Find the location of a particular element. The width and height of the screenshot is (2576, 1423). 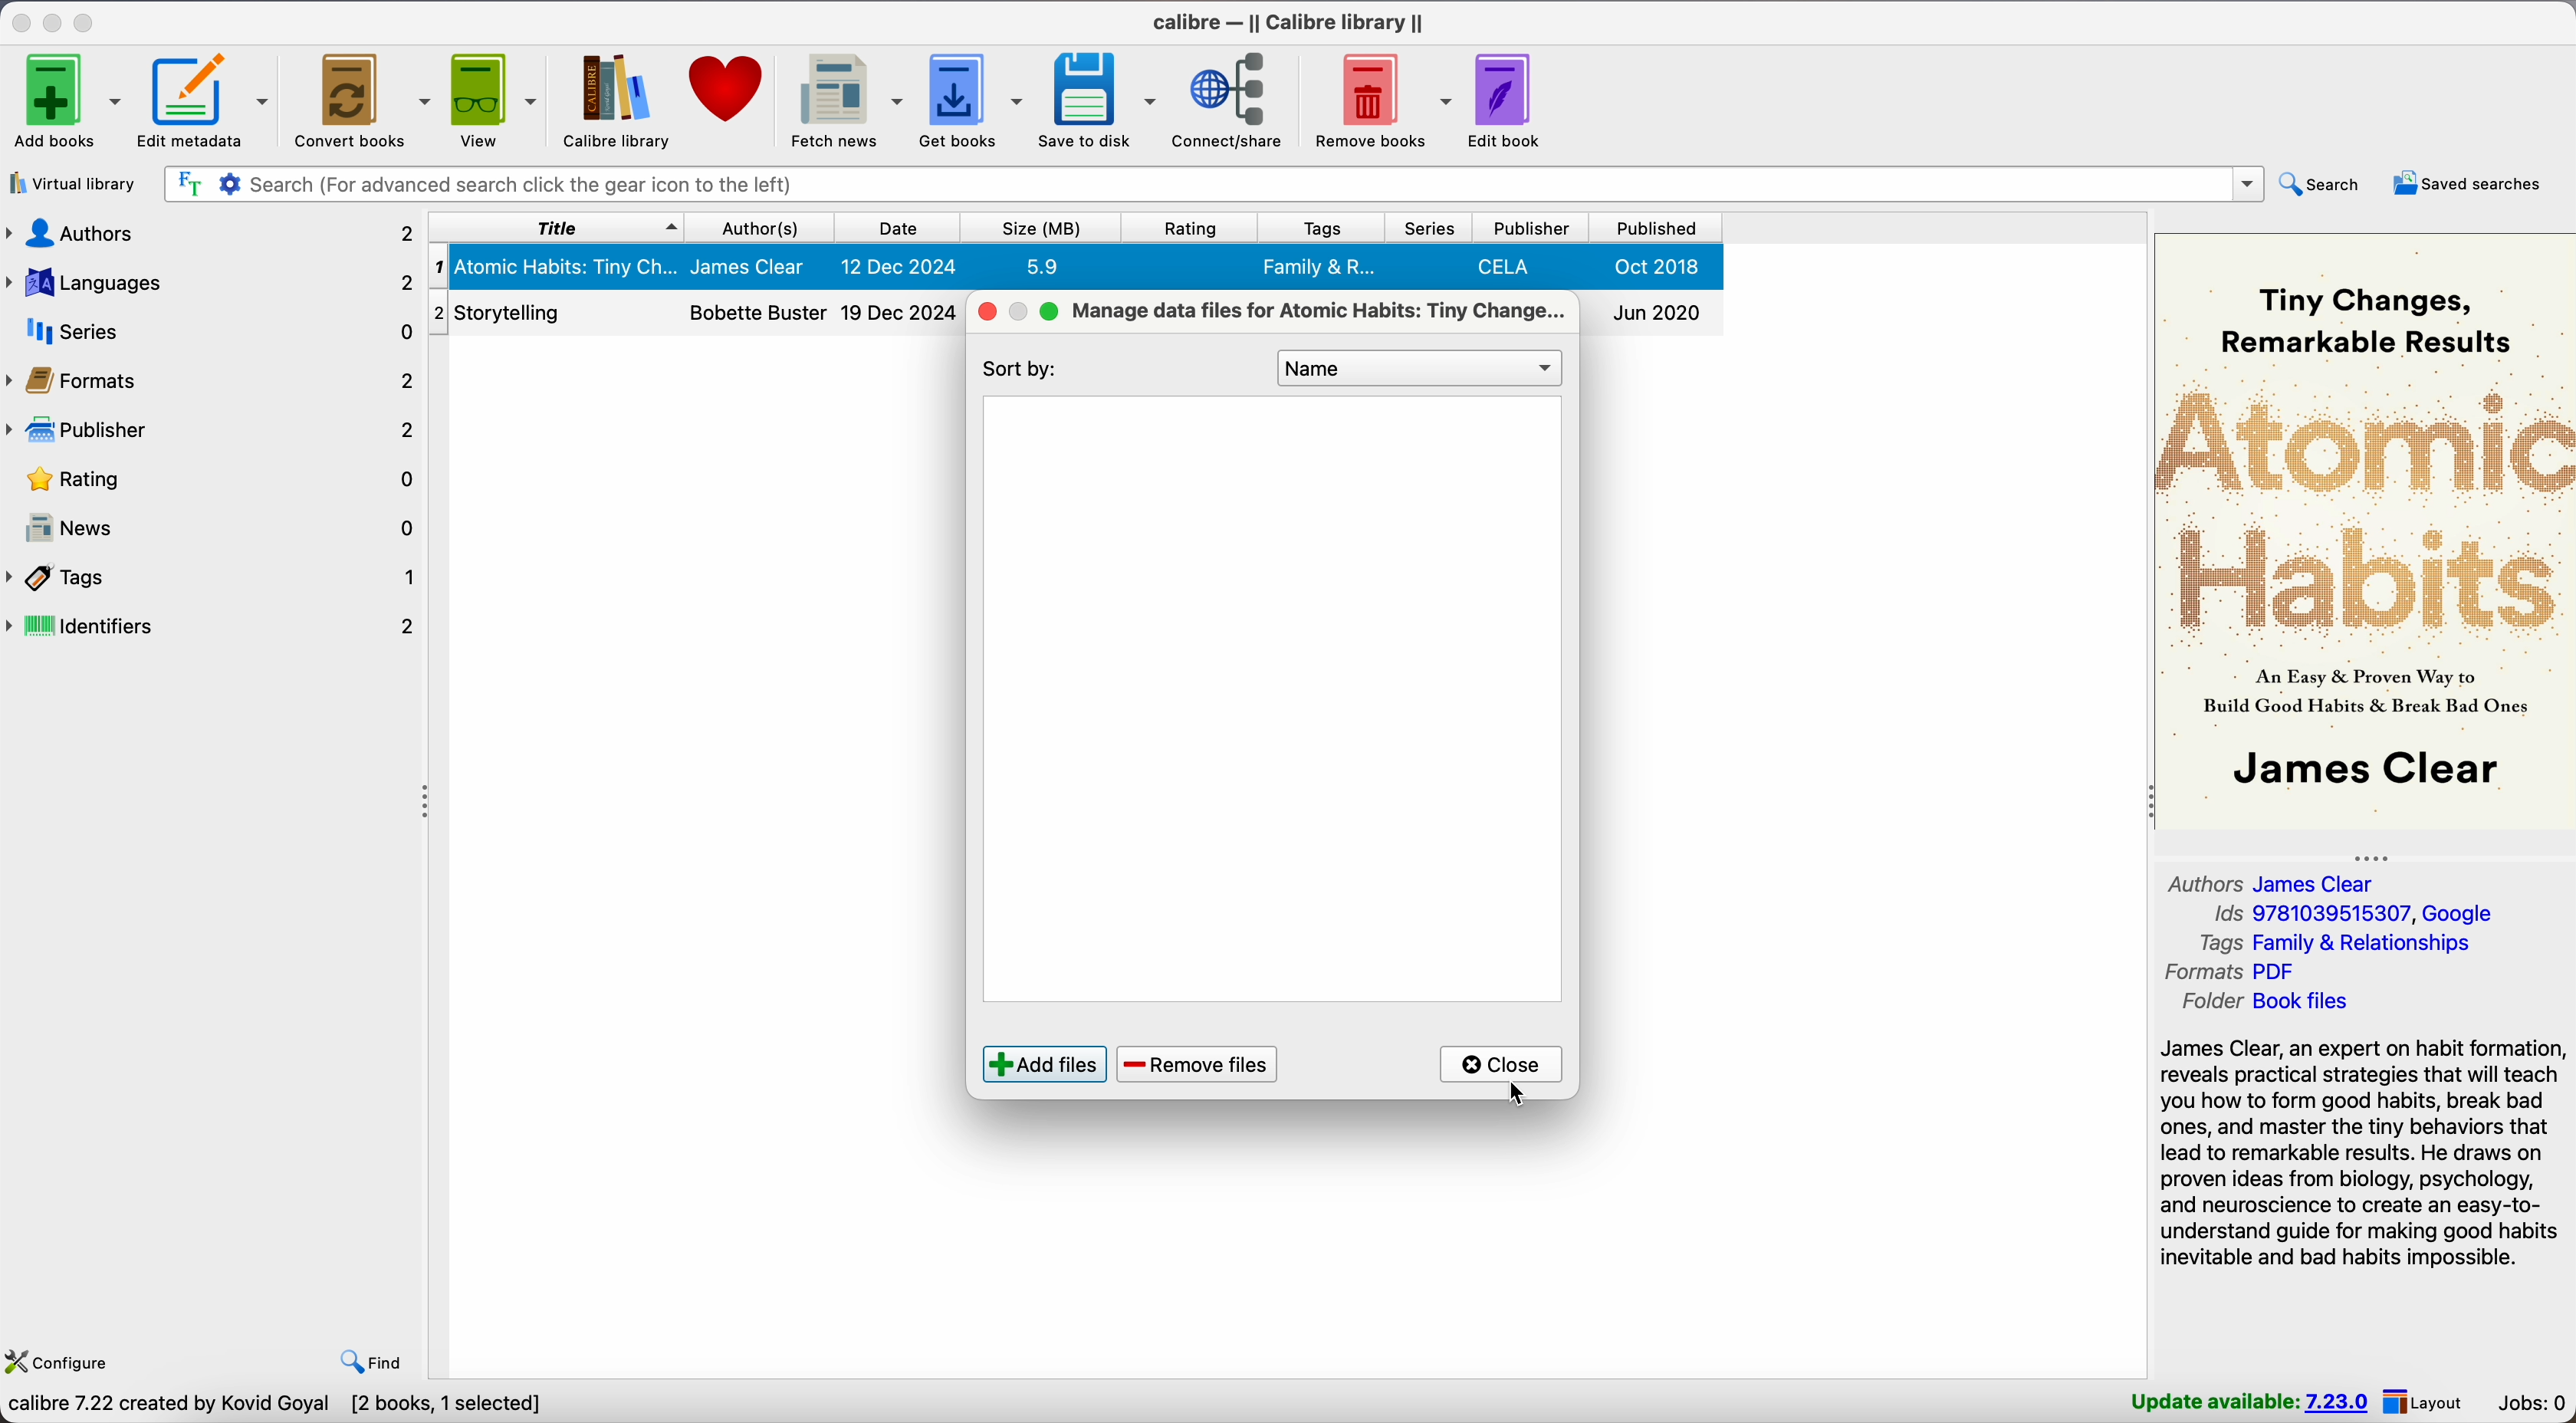

remove books is located at coordinates (1381, 100).